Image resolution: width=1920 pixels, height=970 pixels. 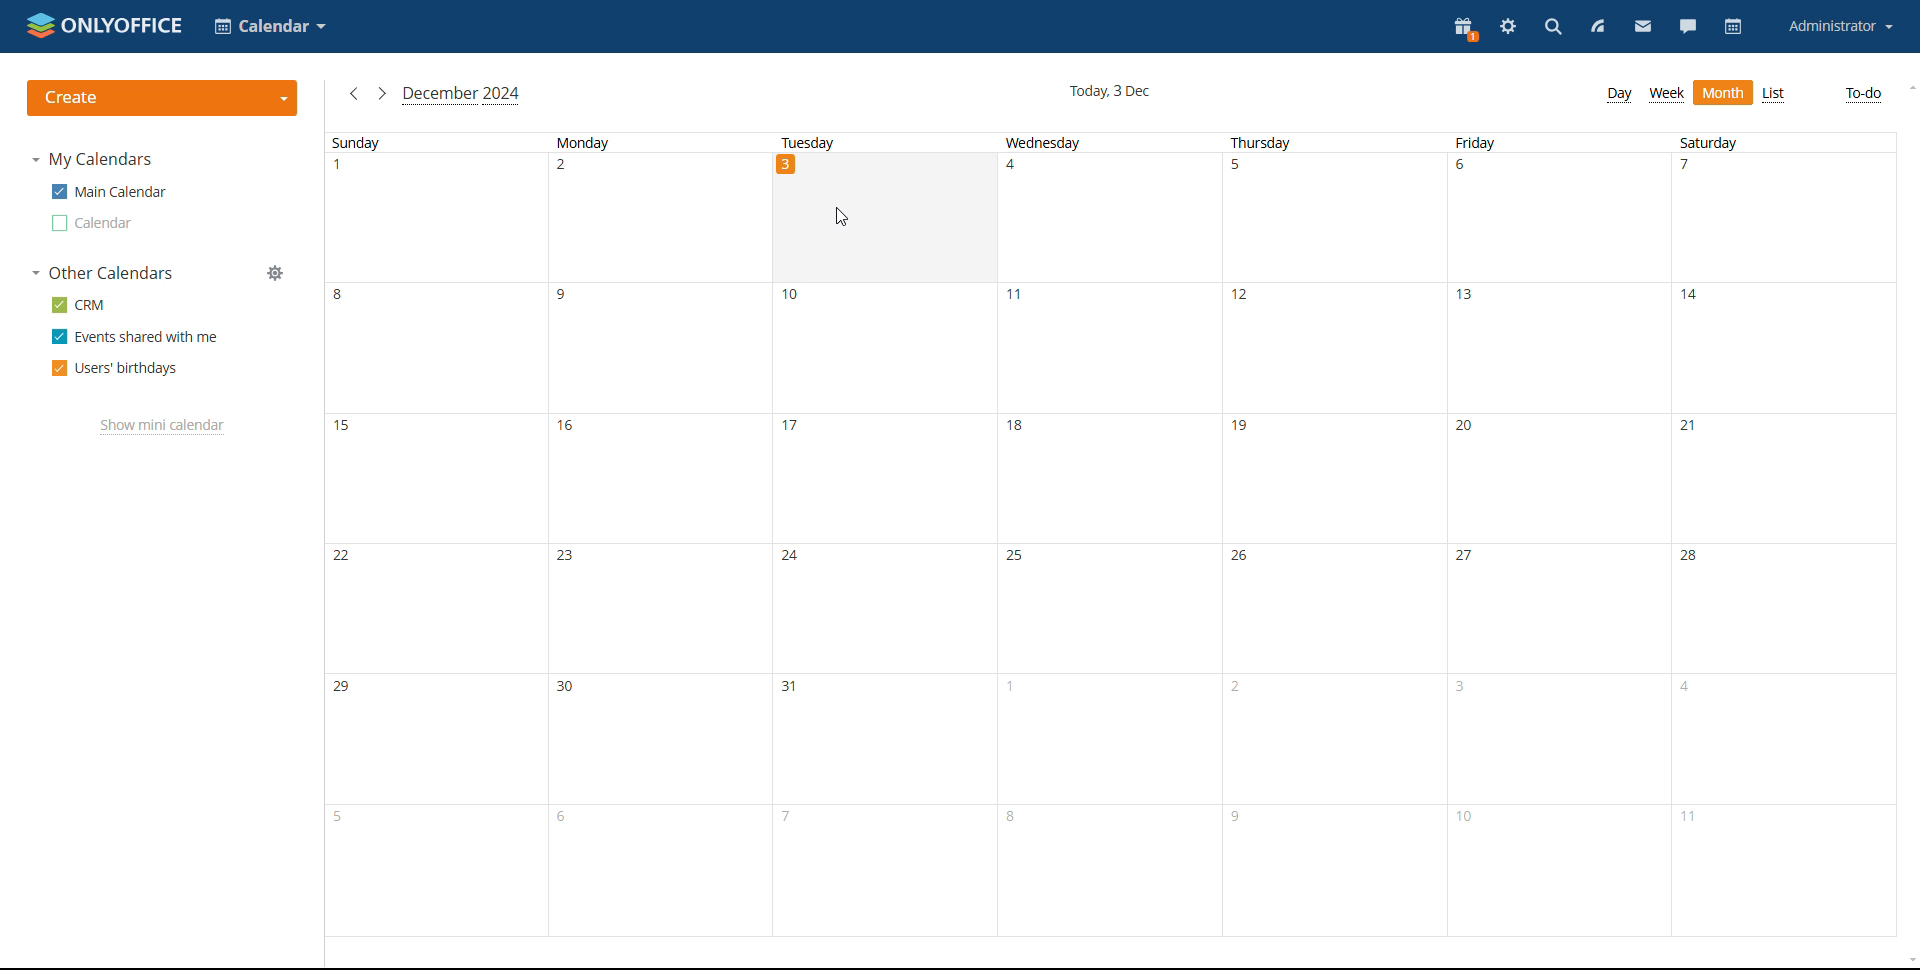 What do you see at coordinates (92, 160) in the screenshot?
I see `my calendars` at bounding box center [92, 160].